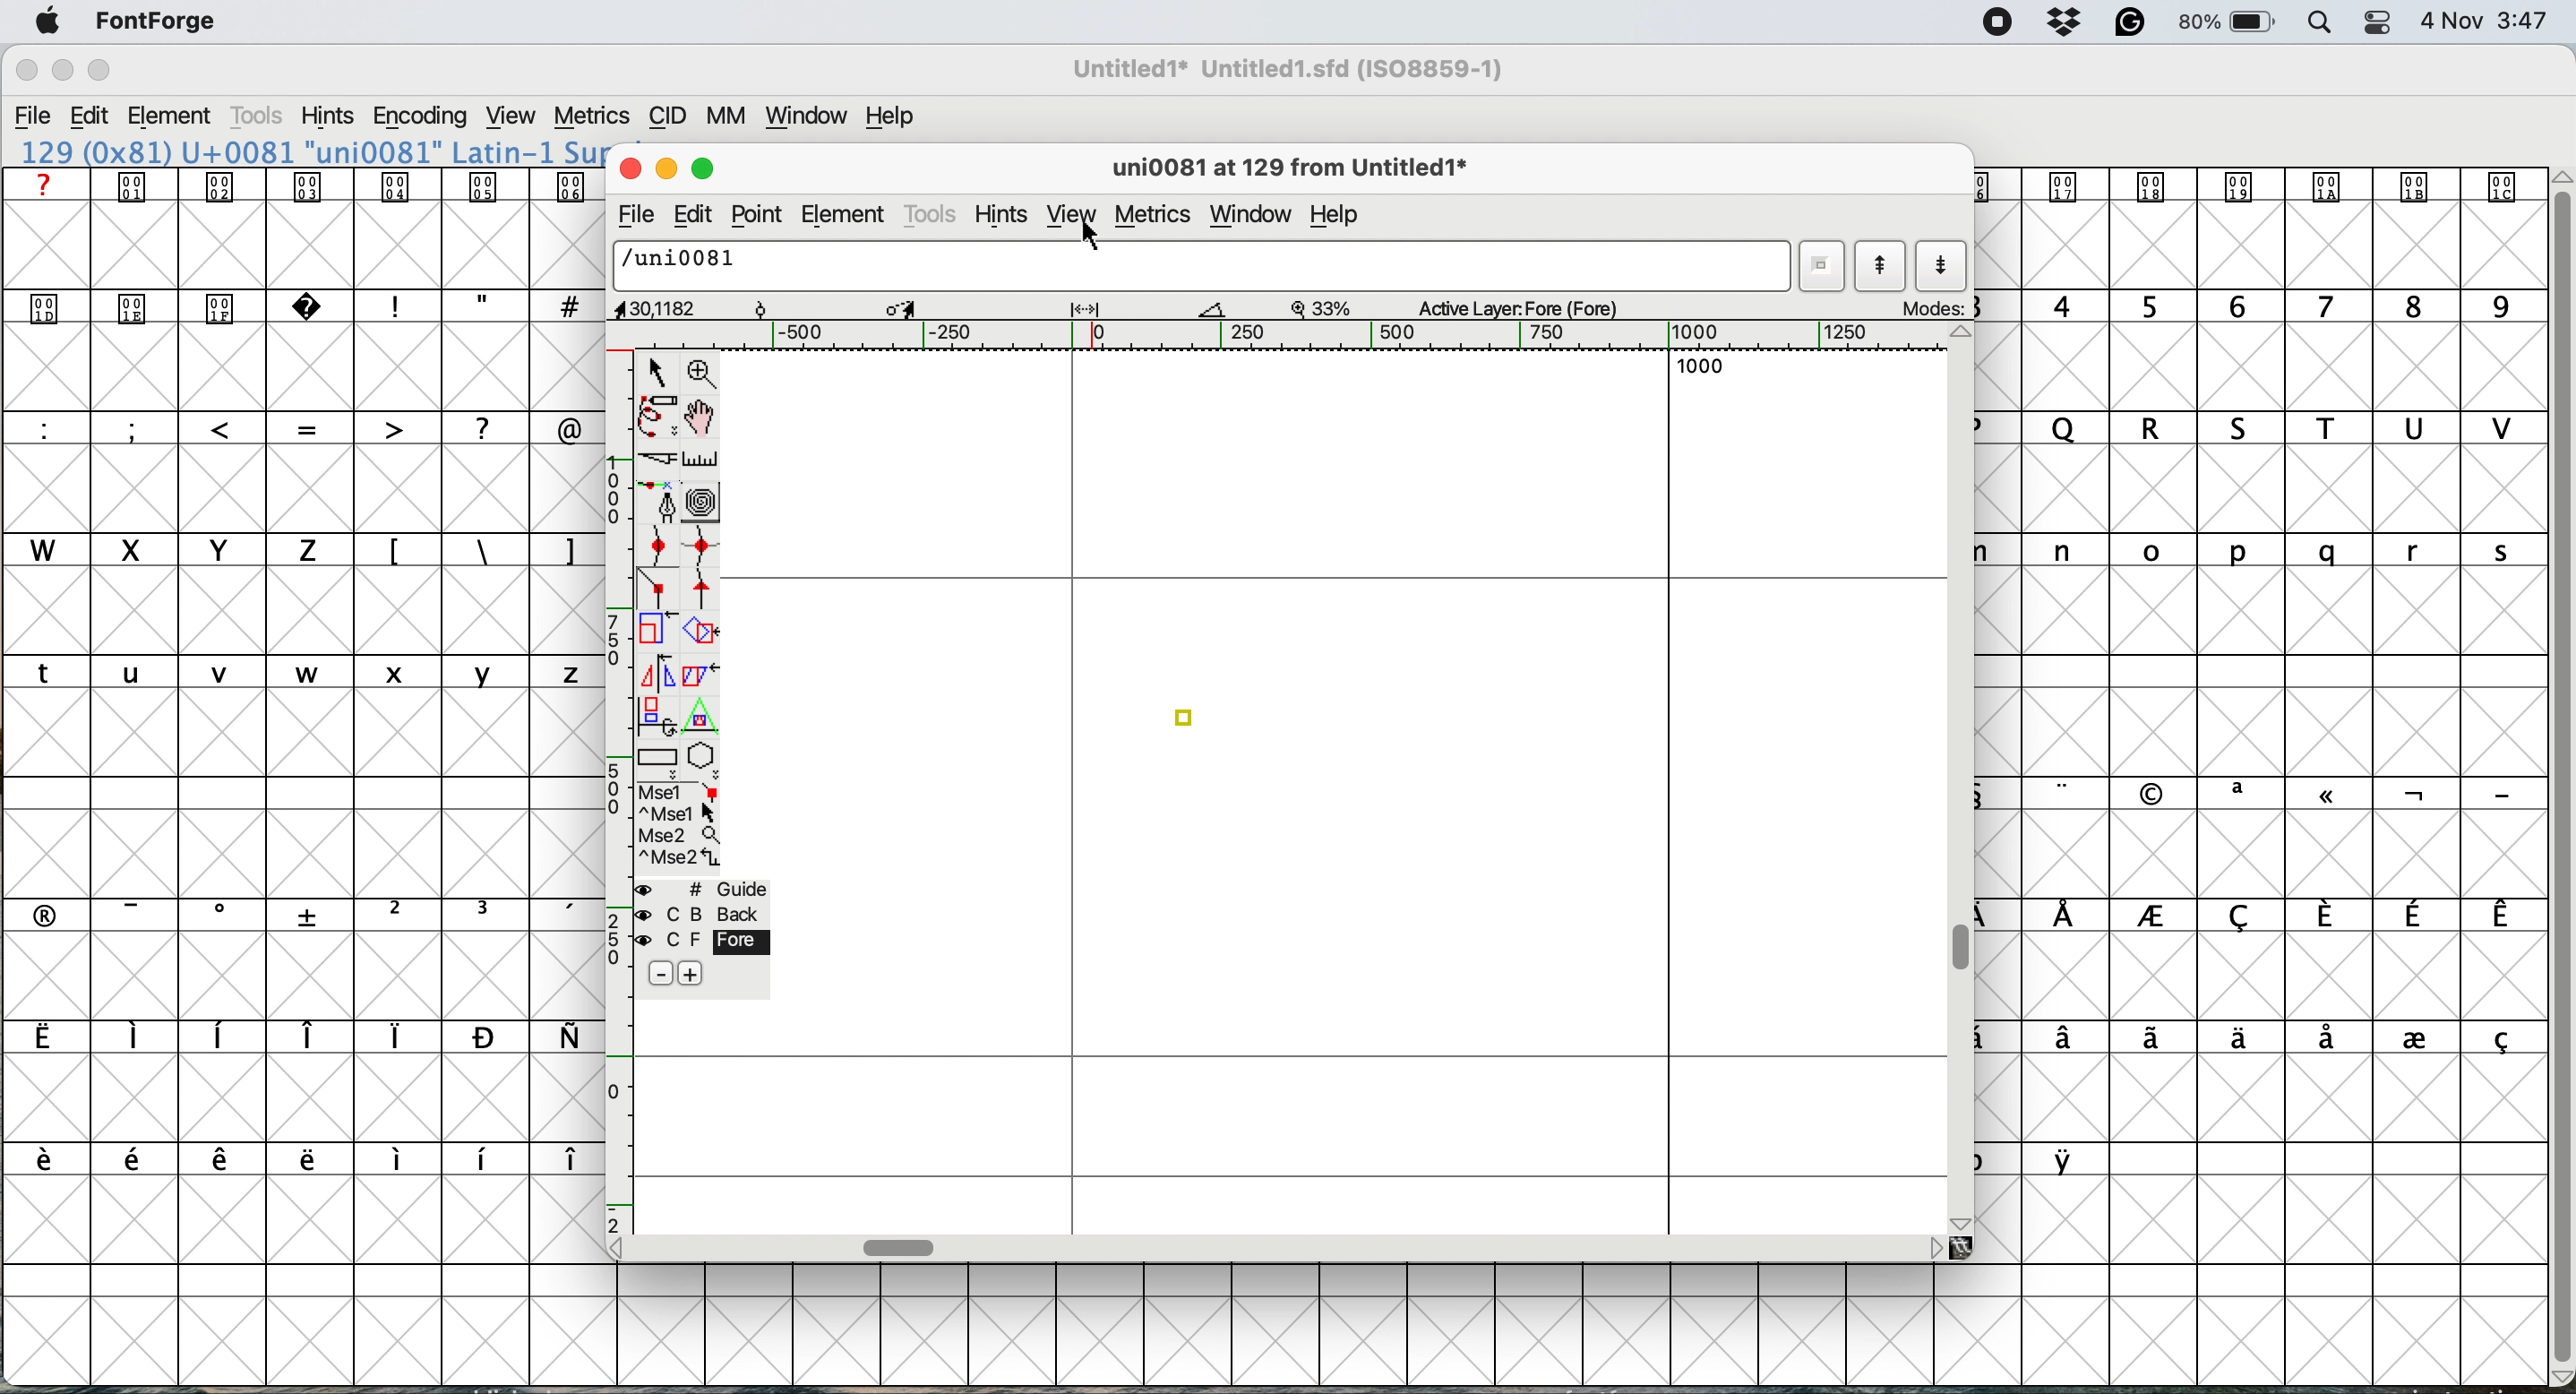 Image resolution: width=2576 pixels, height=1394 pixels. Describe the element at coordinates (2226, 24) in the screenshot. I see `Battery Percentage and Status` at that location.